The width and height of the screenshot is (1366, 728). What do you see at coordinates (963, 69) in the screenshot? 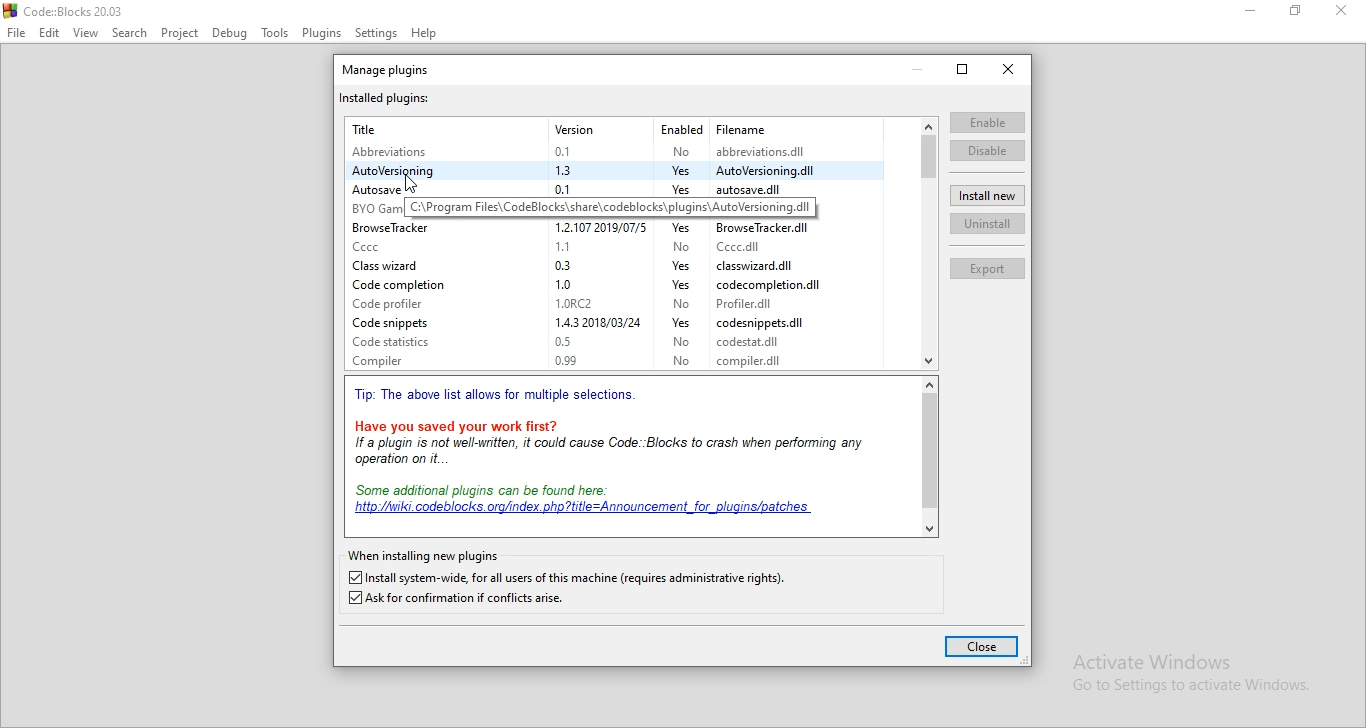
I see `maximize` at bounding box center [963, 69].